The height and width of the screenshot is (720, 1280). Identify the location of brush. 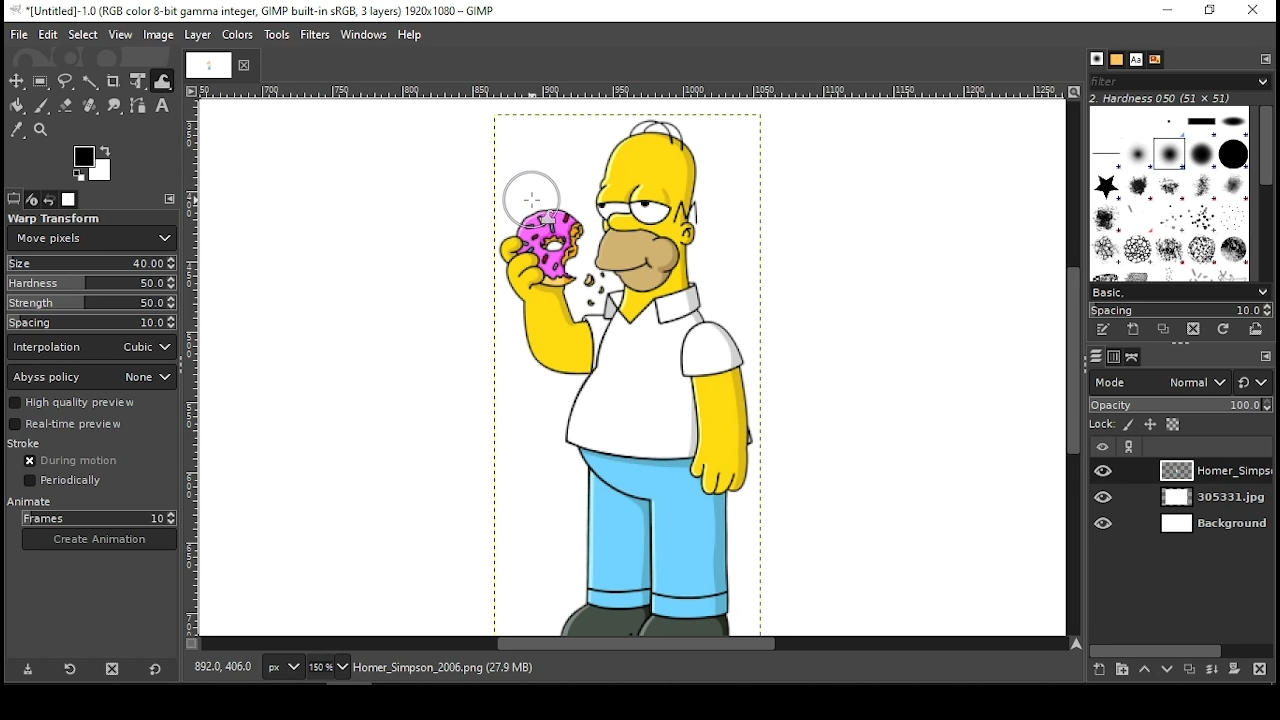
(1097, 58).